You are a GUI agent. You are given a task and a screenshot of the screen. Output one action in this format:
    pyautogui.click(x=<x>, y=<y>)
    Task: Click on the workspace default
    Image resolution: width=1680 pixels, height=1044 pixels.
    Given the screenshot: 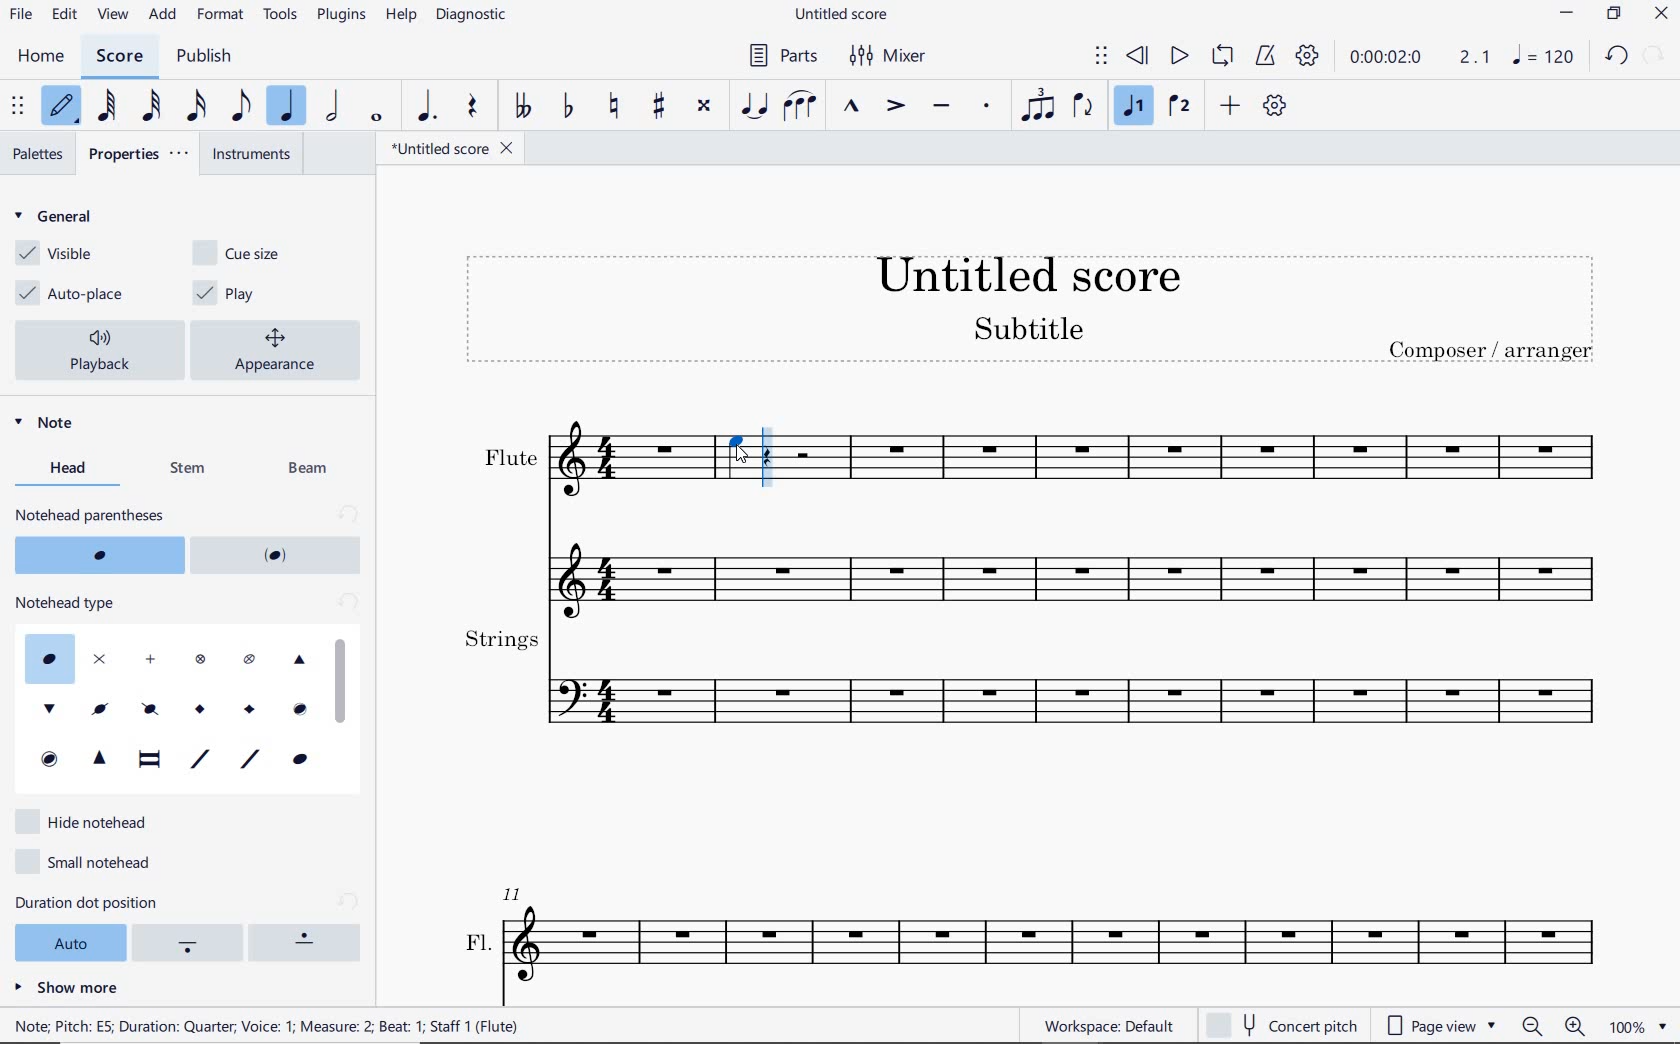 What is the action you would take?
    pyautogui.click(x=1108, y=1026)
    